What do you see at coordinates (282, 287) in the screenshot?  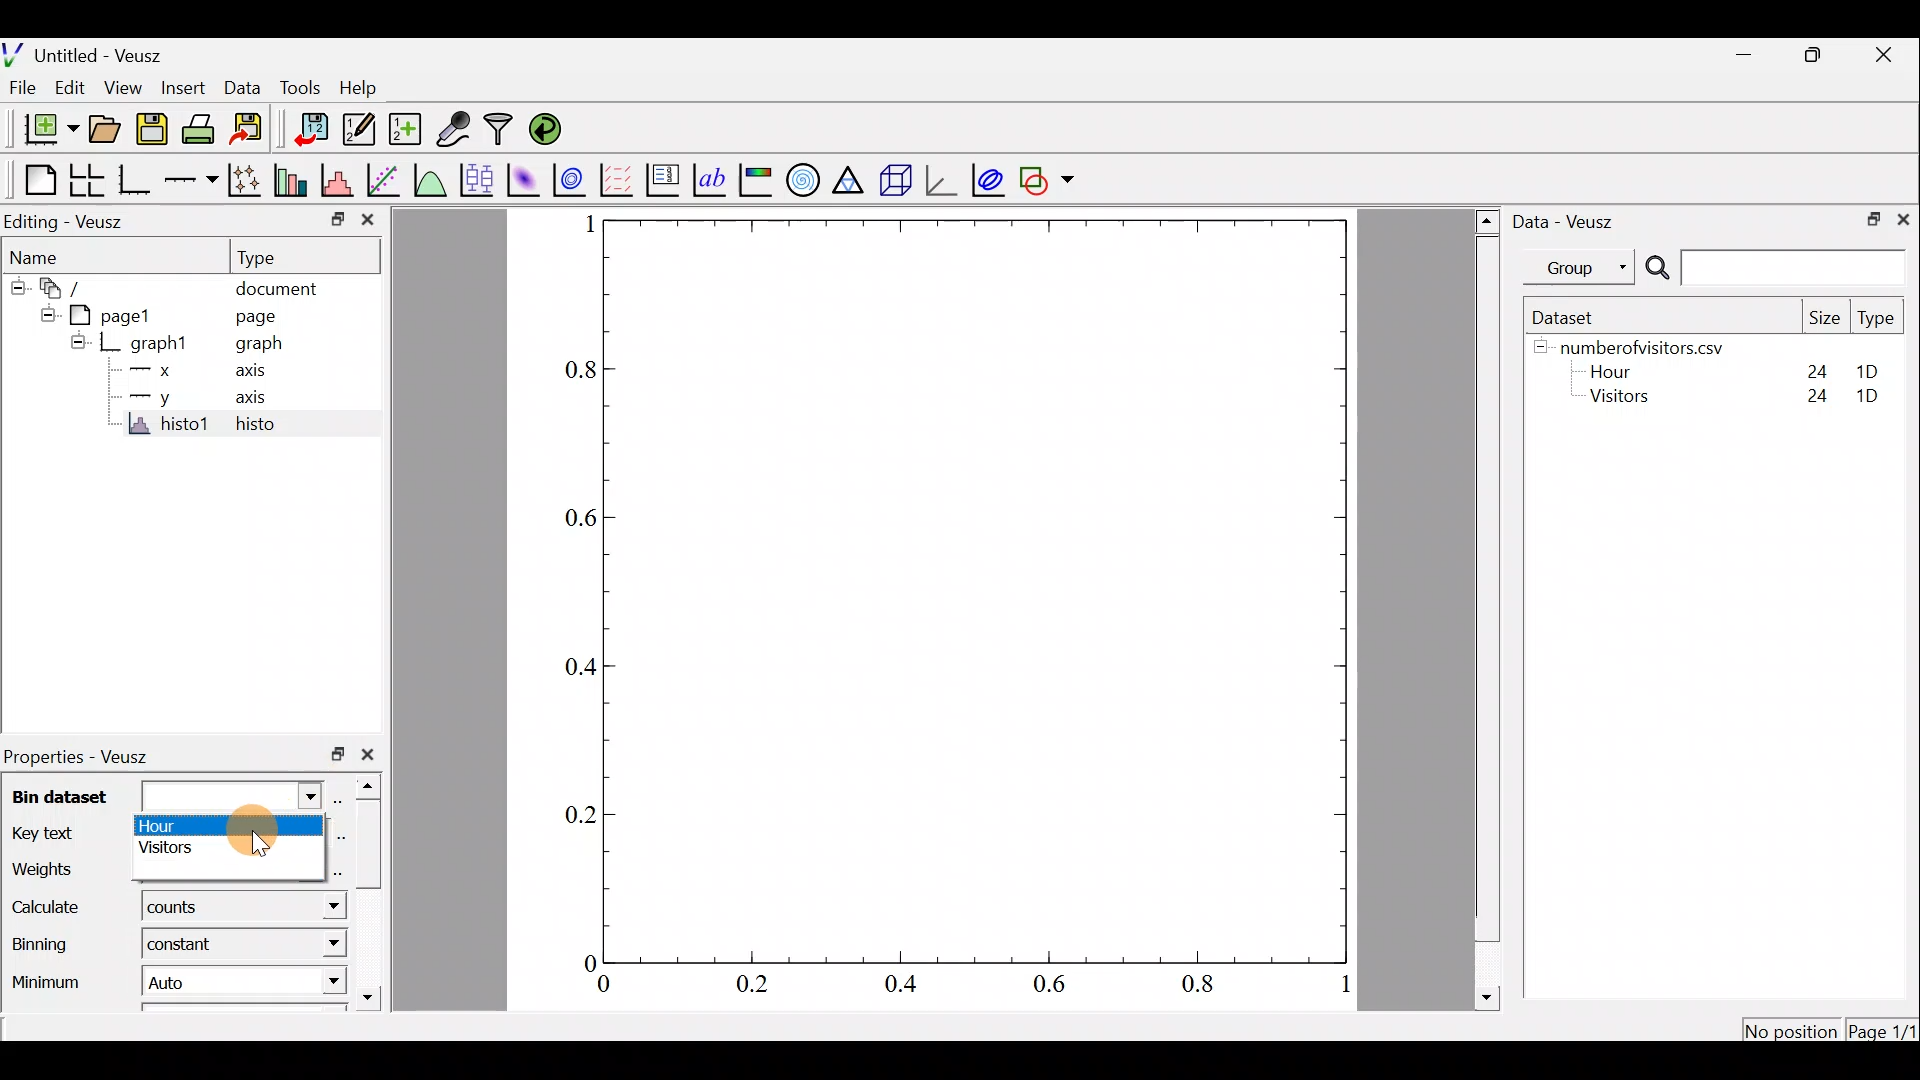 I see `document` at bounding box center [282, 287].